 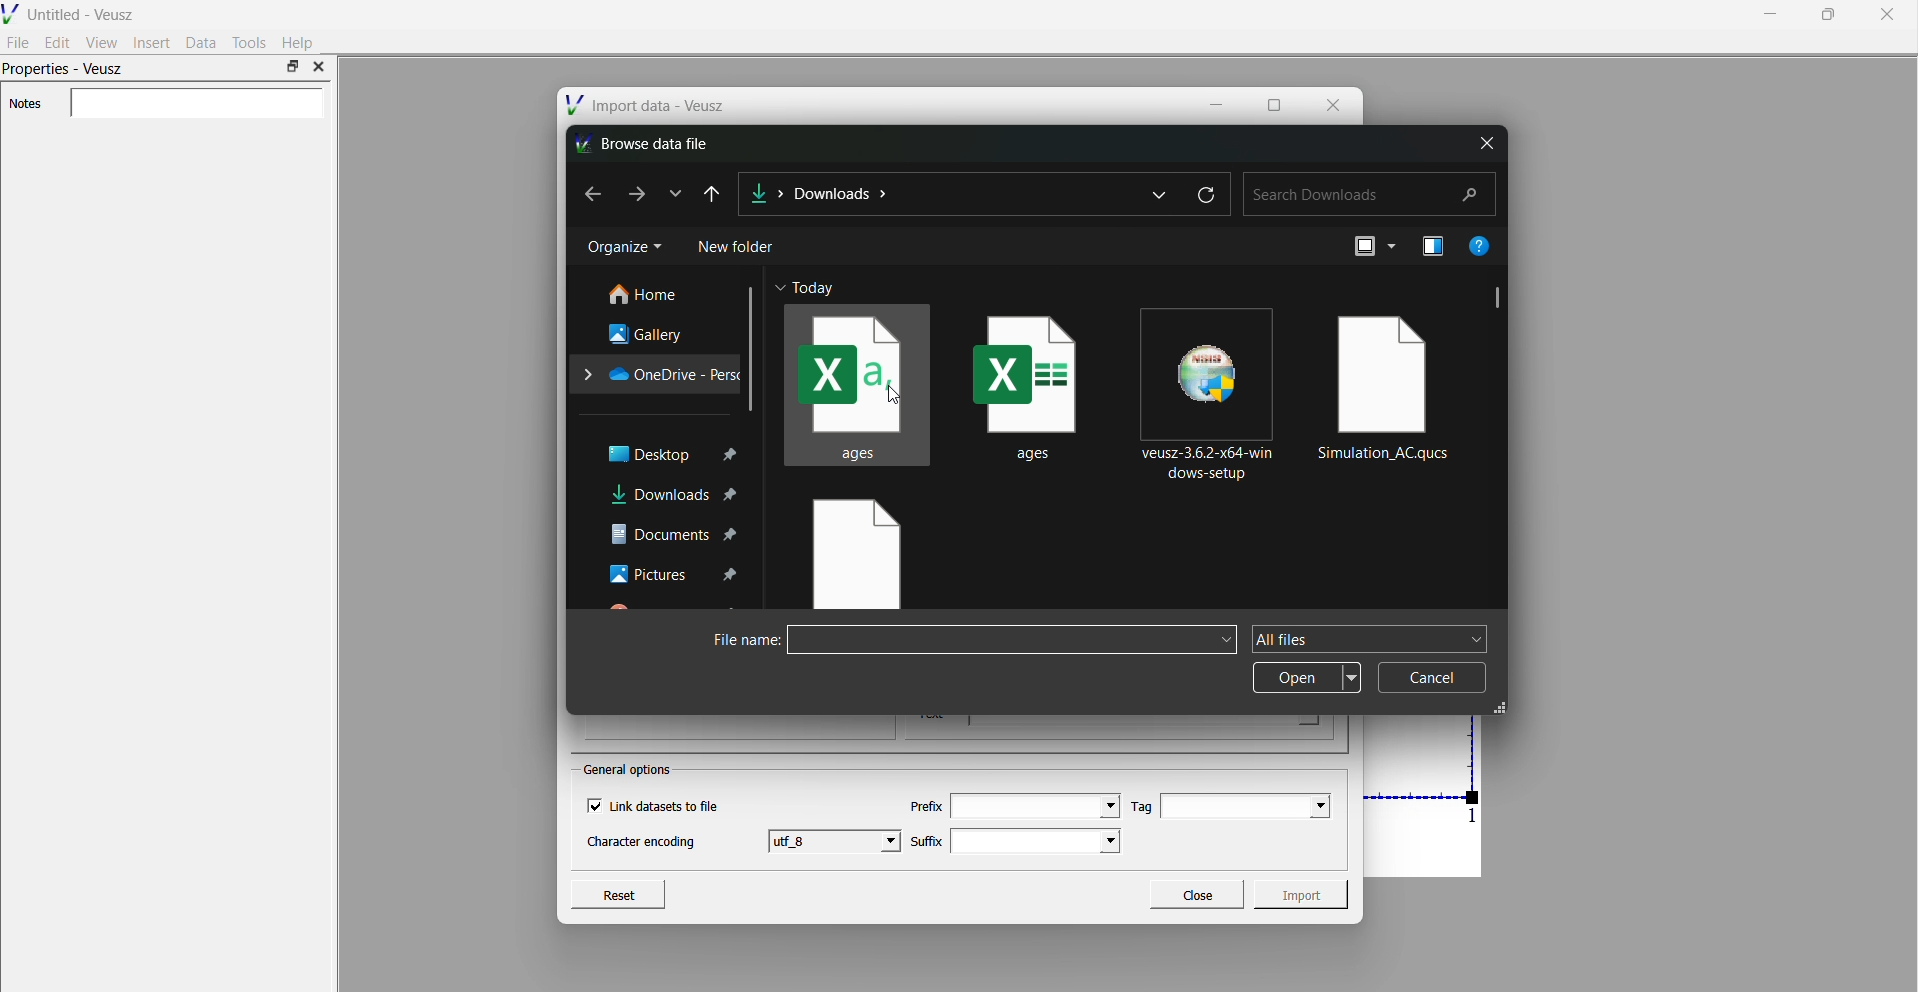 What do you see at coordinates (1212, 392) in the screenshot?
I see `veusz-3.6.2-x64-win
dows-setup` at bounding box center [1212, 392].